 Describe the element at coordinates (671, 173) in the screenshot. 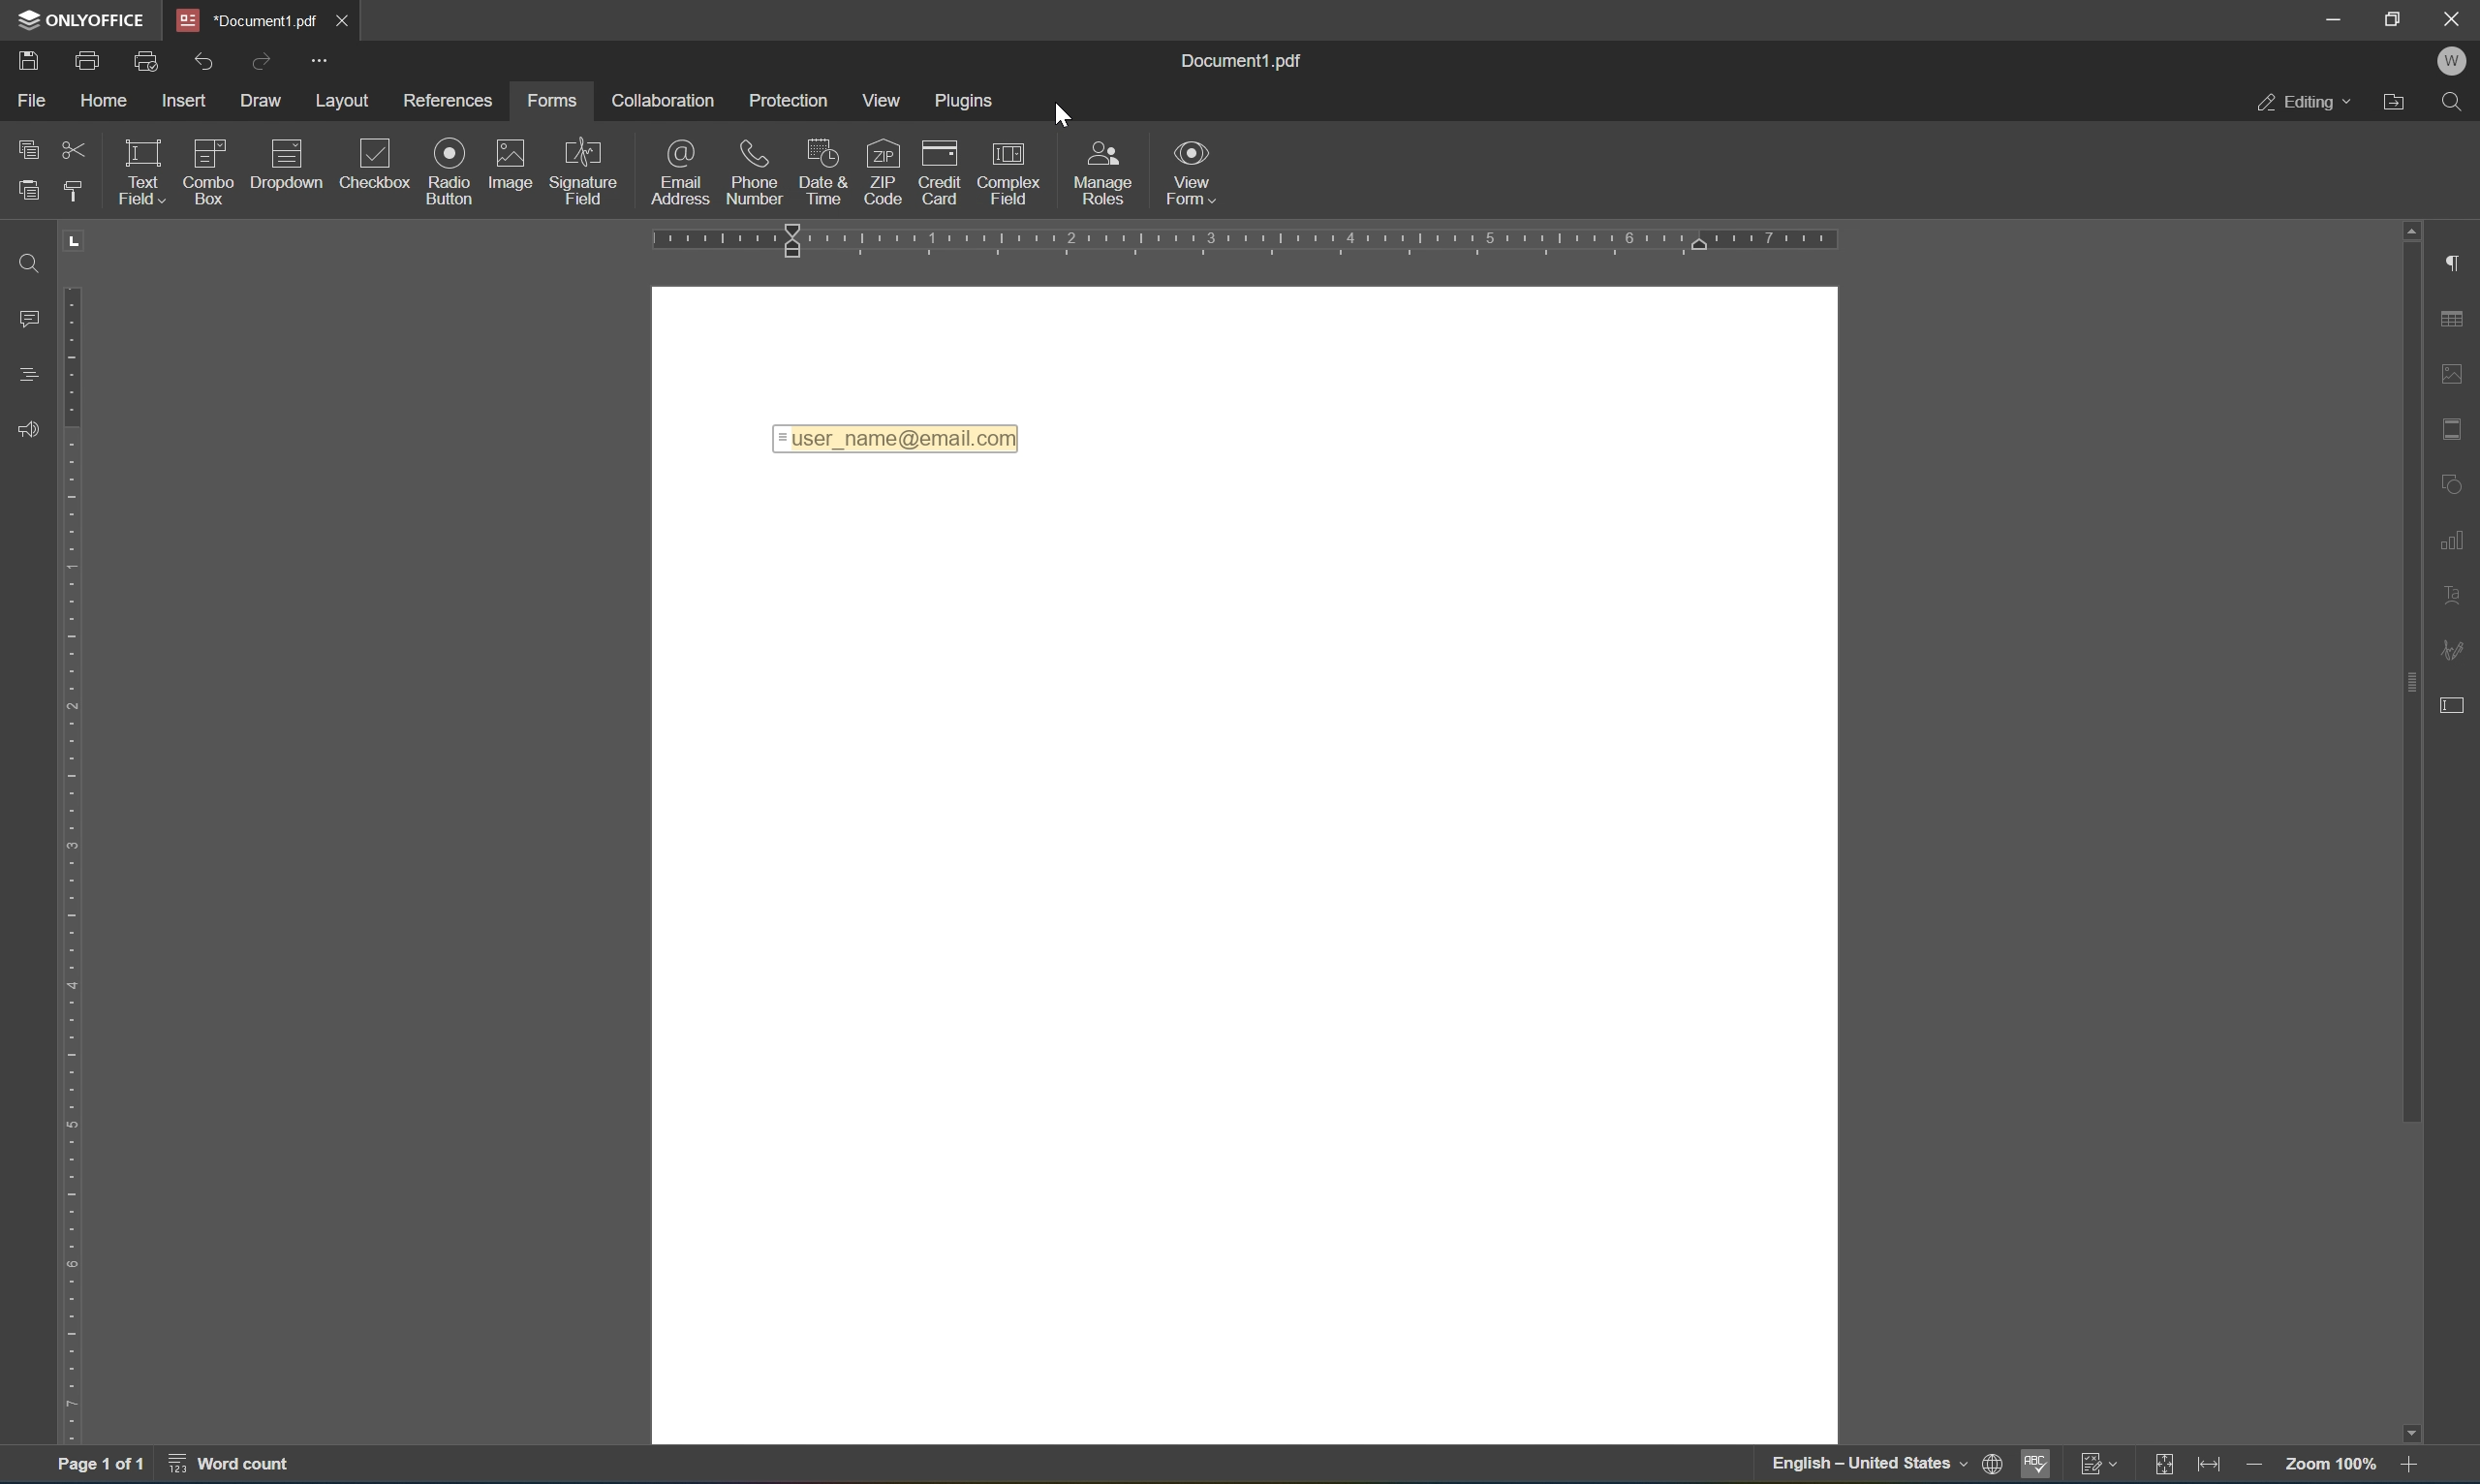

I see `email address` at that location.